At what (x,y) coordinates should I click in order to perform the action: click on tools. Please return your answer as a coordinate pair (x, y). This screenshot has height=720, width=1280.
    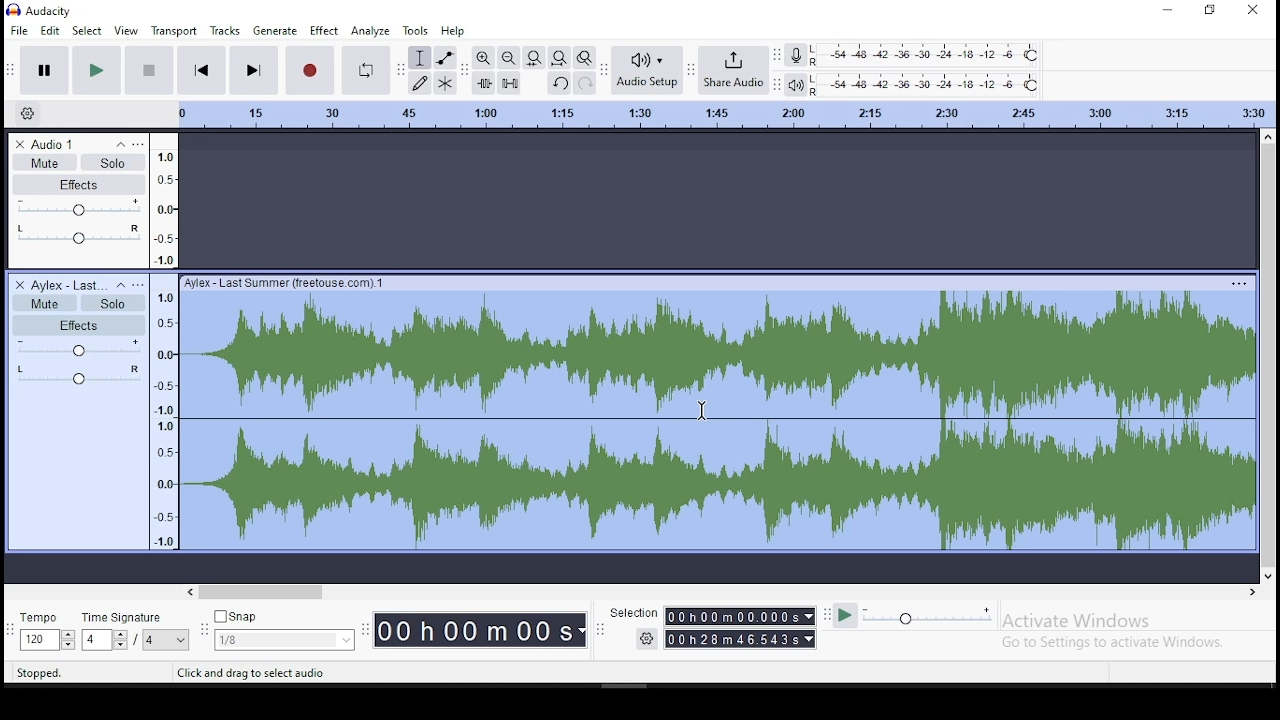
    Looking at the image, I should click on (416, 31).